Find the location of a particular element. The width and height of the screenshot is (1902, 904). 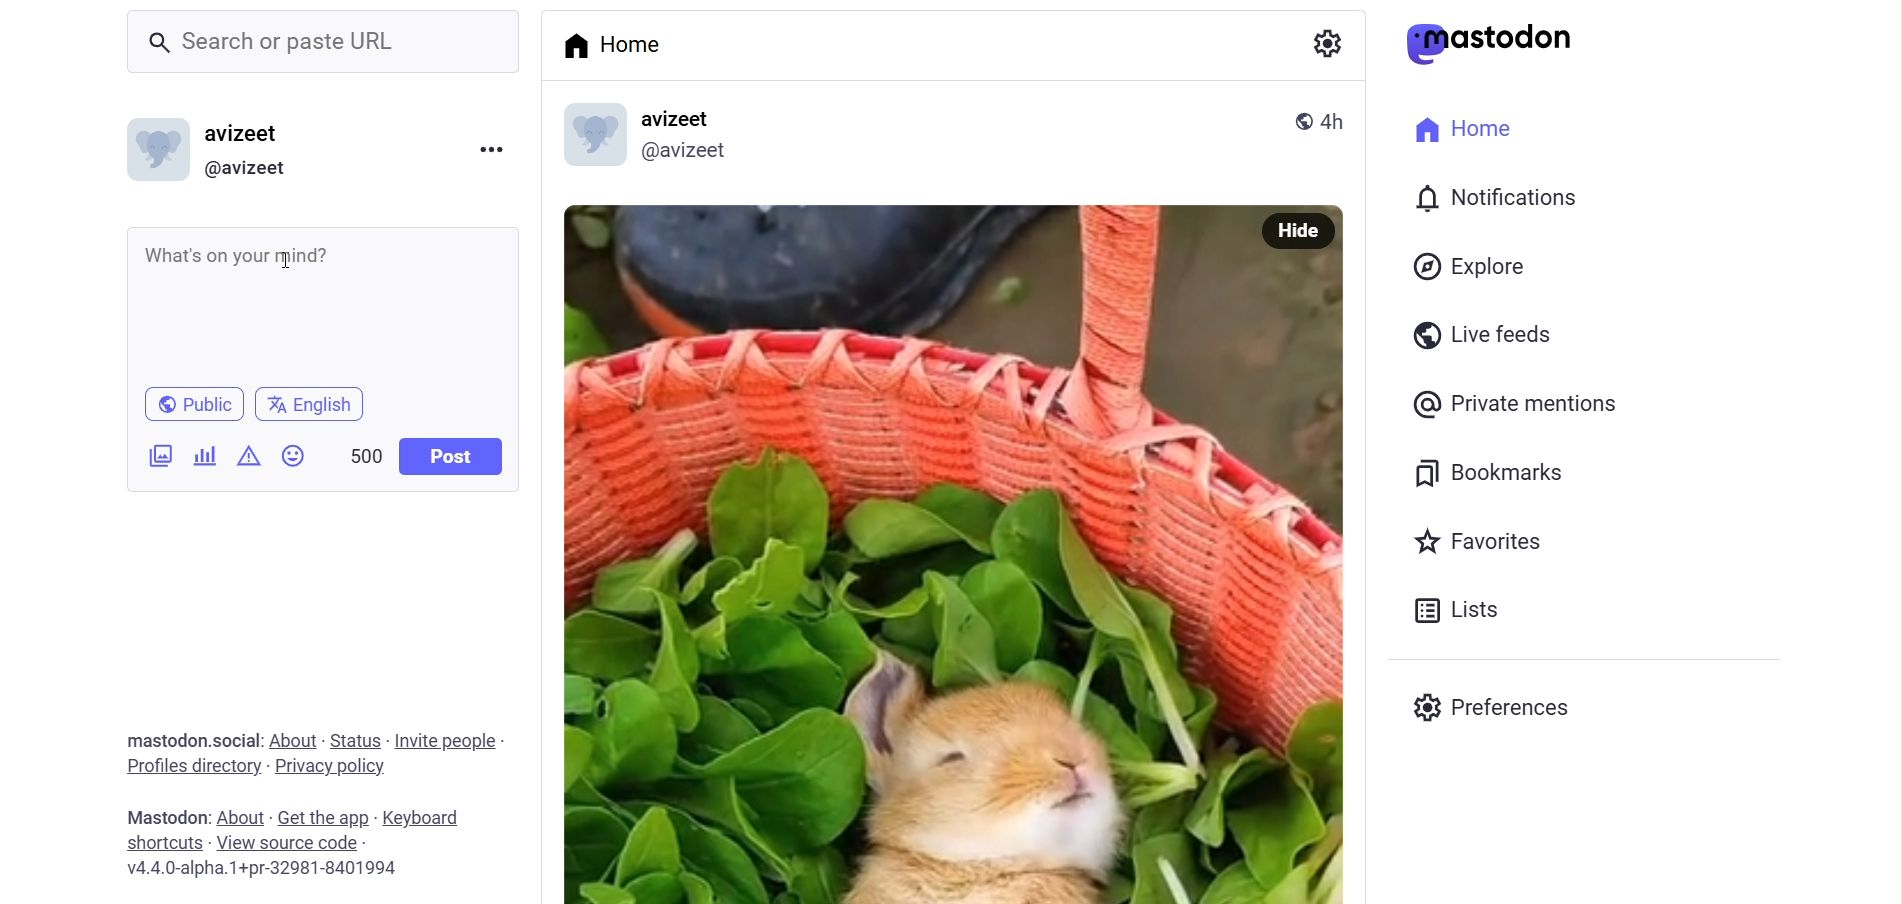

keyboard is located at coordinates (426, 814).